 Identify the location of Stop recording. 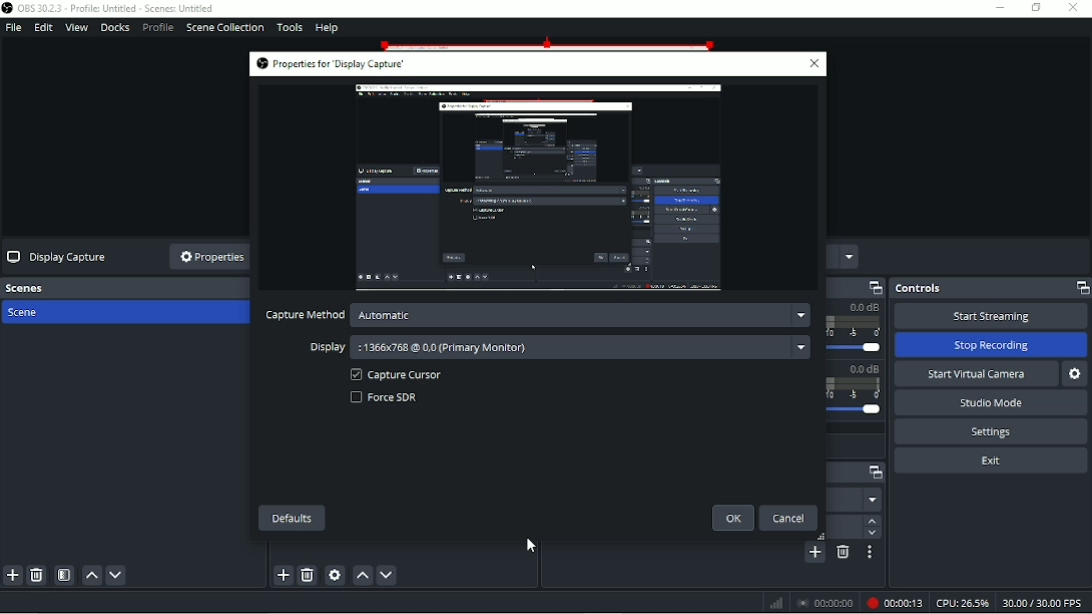
(826, 602).